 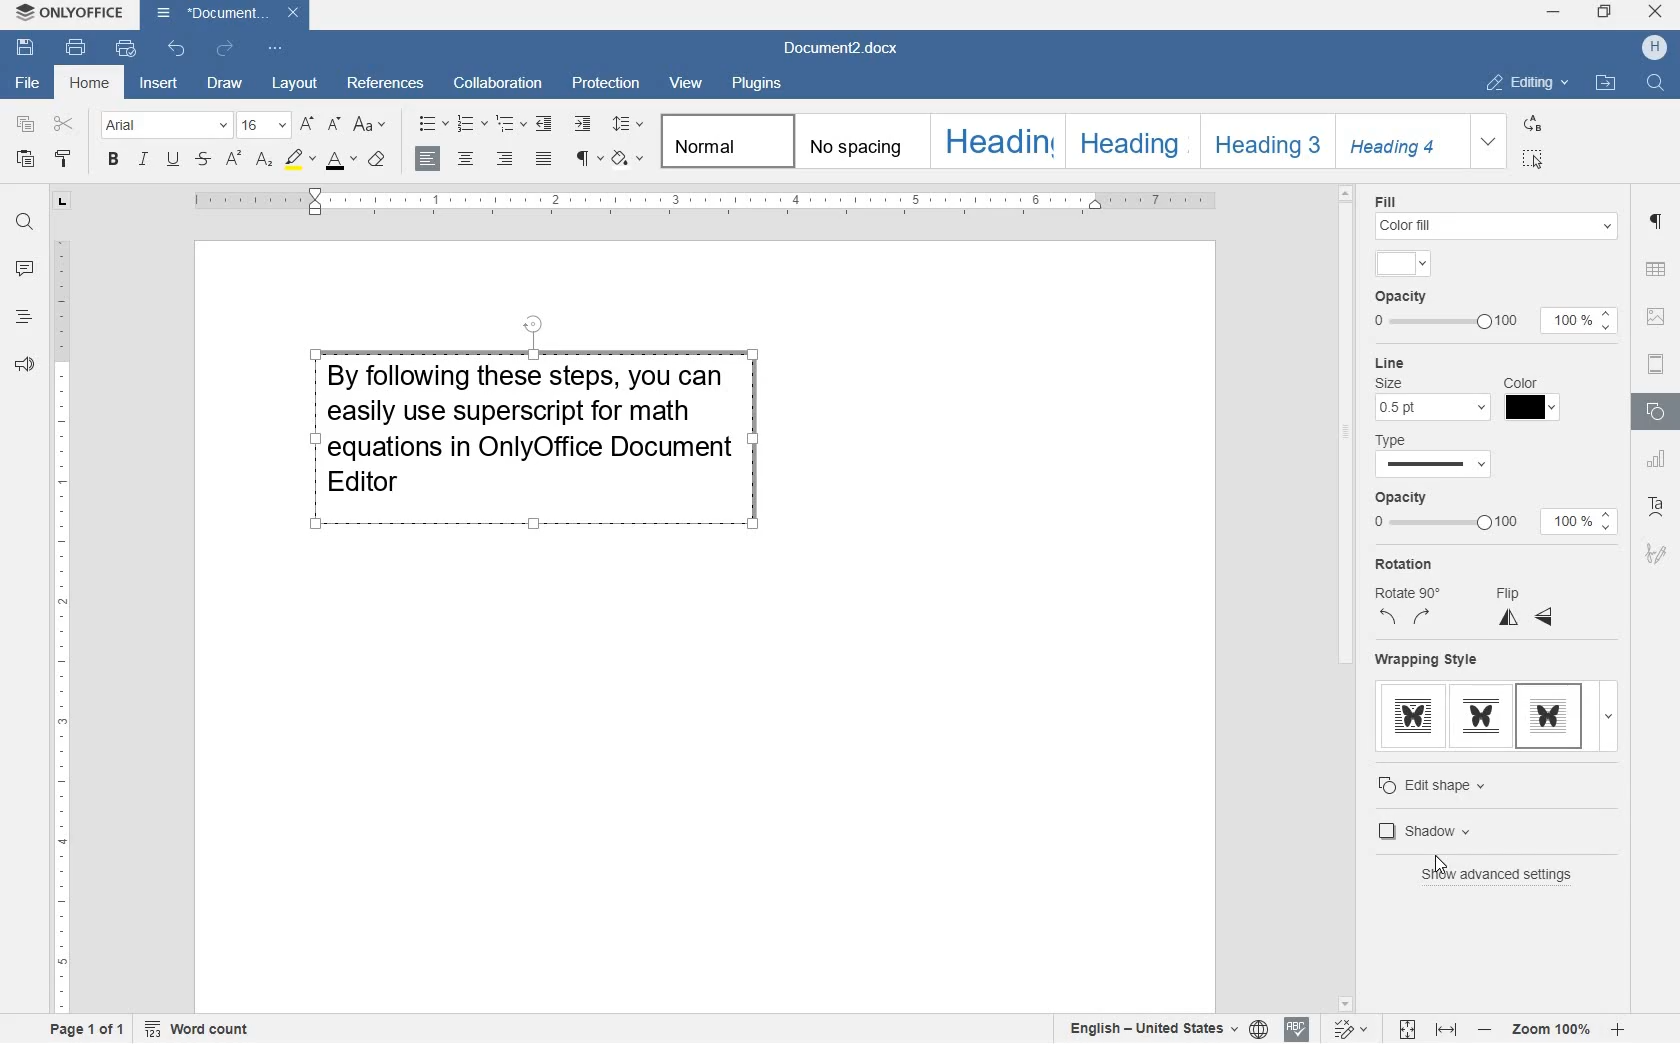 What do you see at coordinates (1431, 389) in the screenshot?
I see `line size` at bounding box center [1431, 389].